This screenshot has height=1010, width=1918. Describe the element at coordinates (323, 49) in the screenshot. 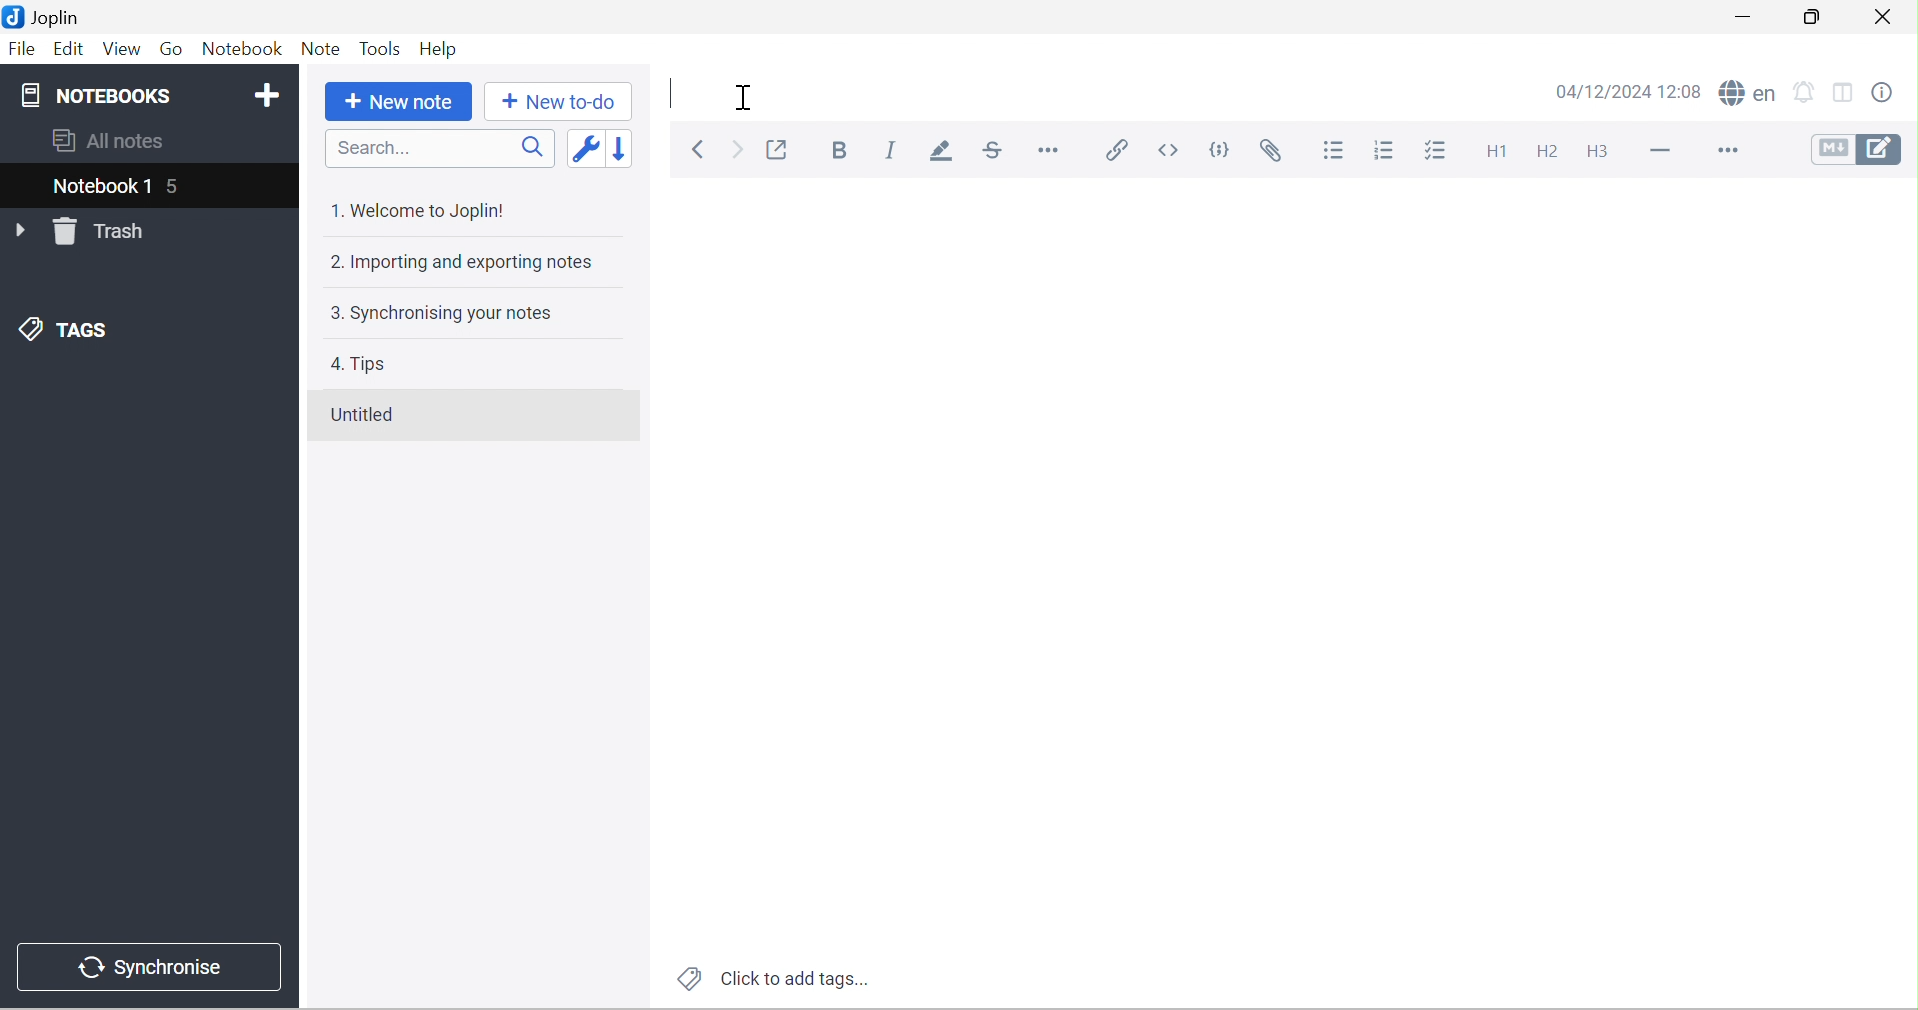

I see `Note` at that location.